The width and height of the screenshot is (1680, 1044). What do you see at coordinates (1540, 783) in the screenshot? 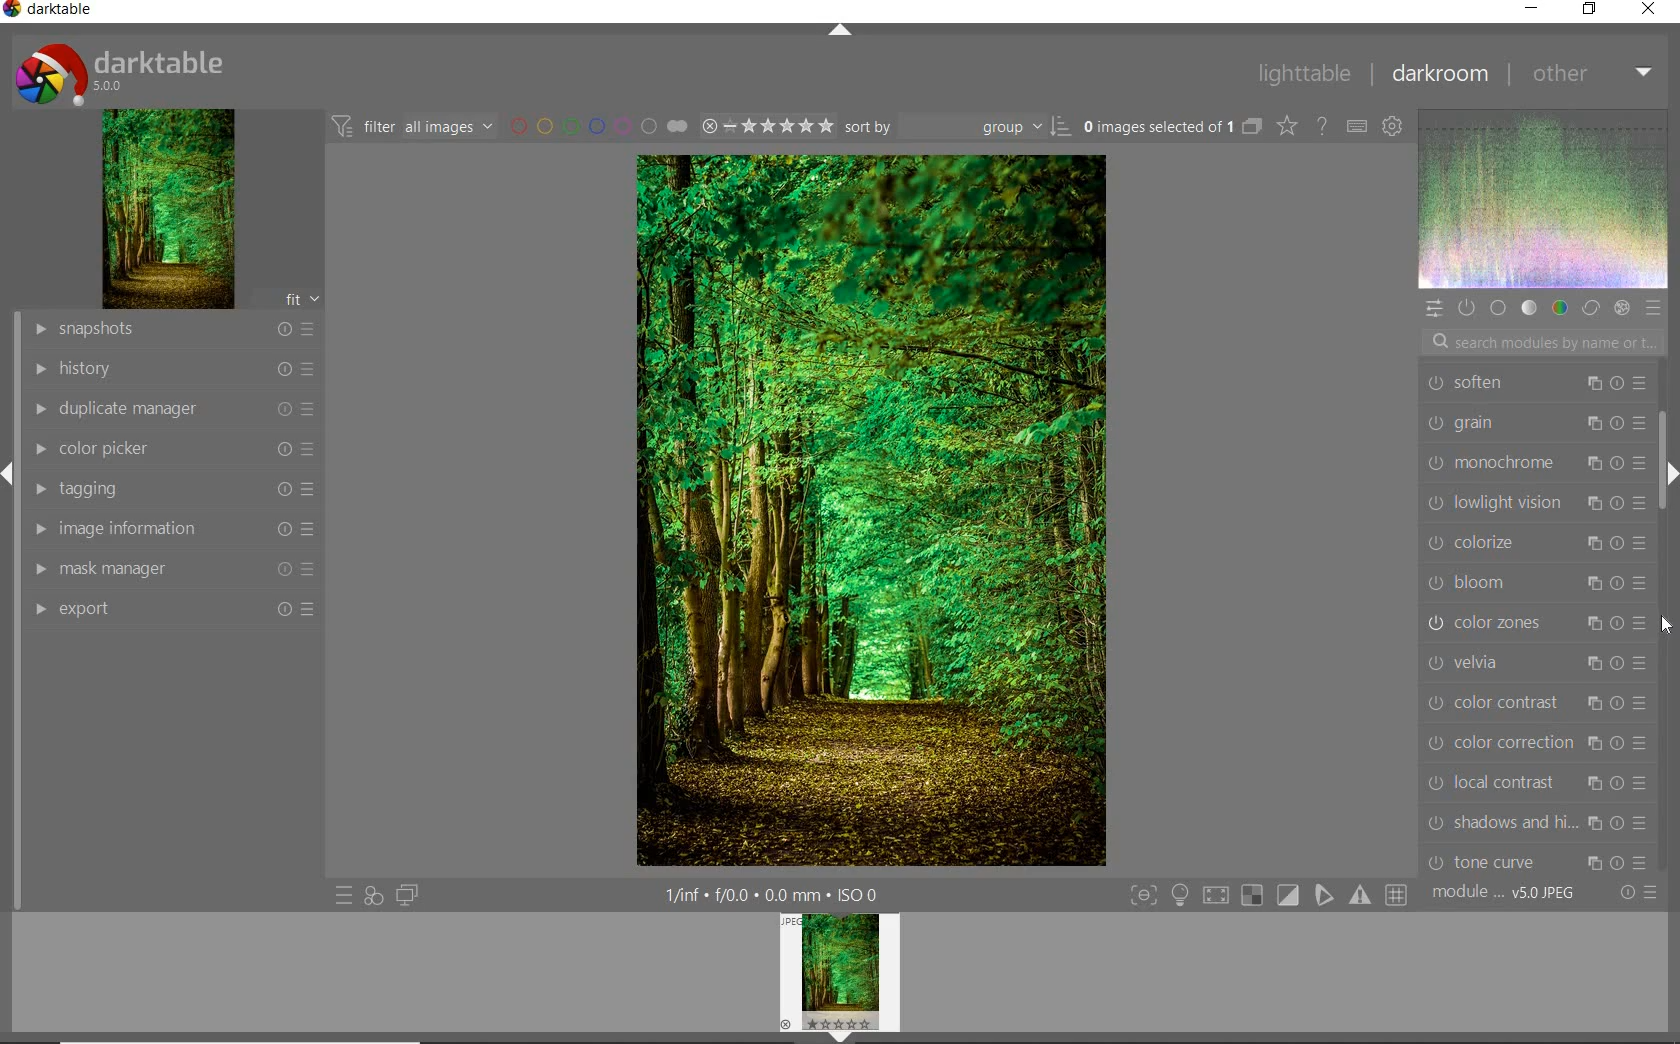
I see `local contrast` at bounding box center [1540, 783].